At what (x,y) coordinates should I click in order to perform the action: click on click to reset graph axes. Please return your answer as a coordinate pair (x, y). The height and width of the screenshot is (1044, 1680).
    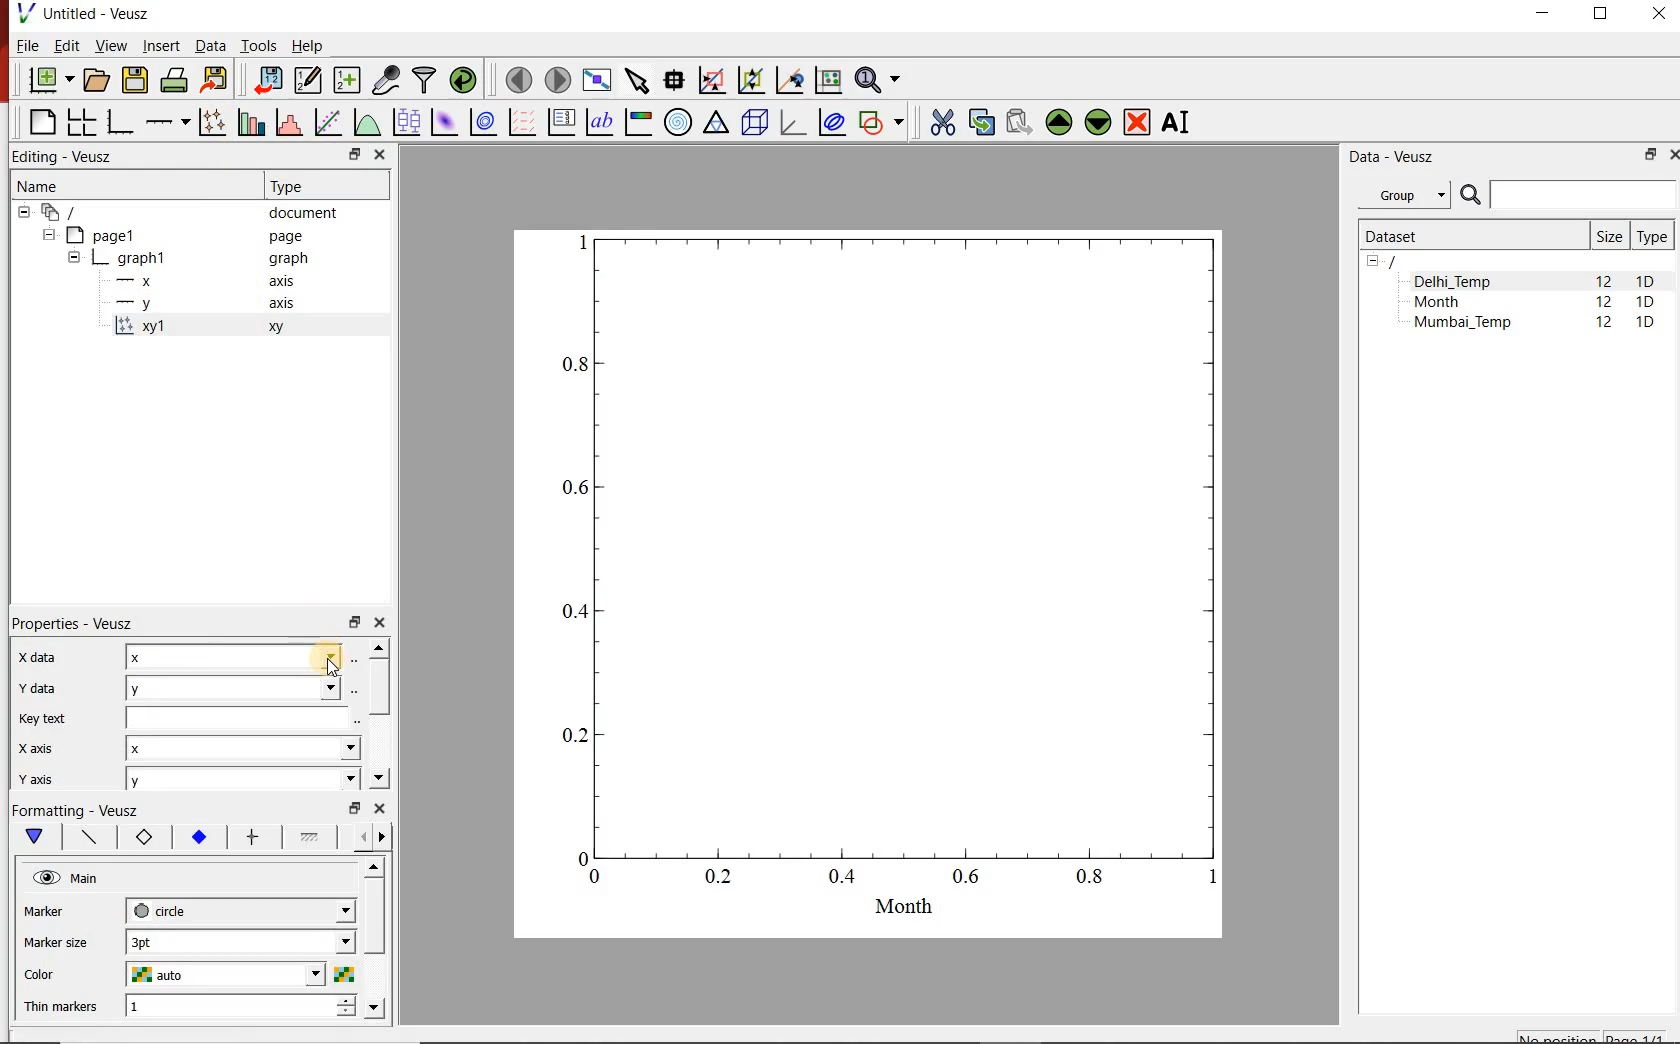
    Looking at the image, I should click on (828, 81).